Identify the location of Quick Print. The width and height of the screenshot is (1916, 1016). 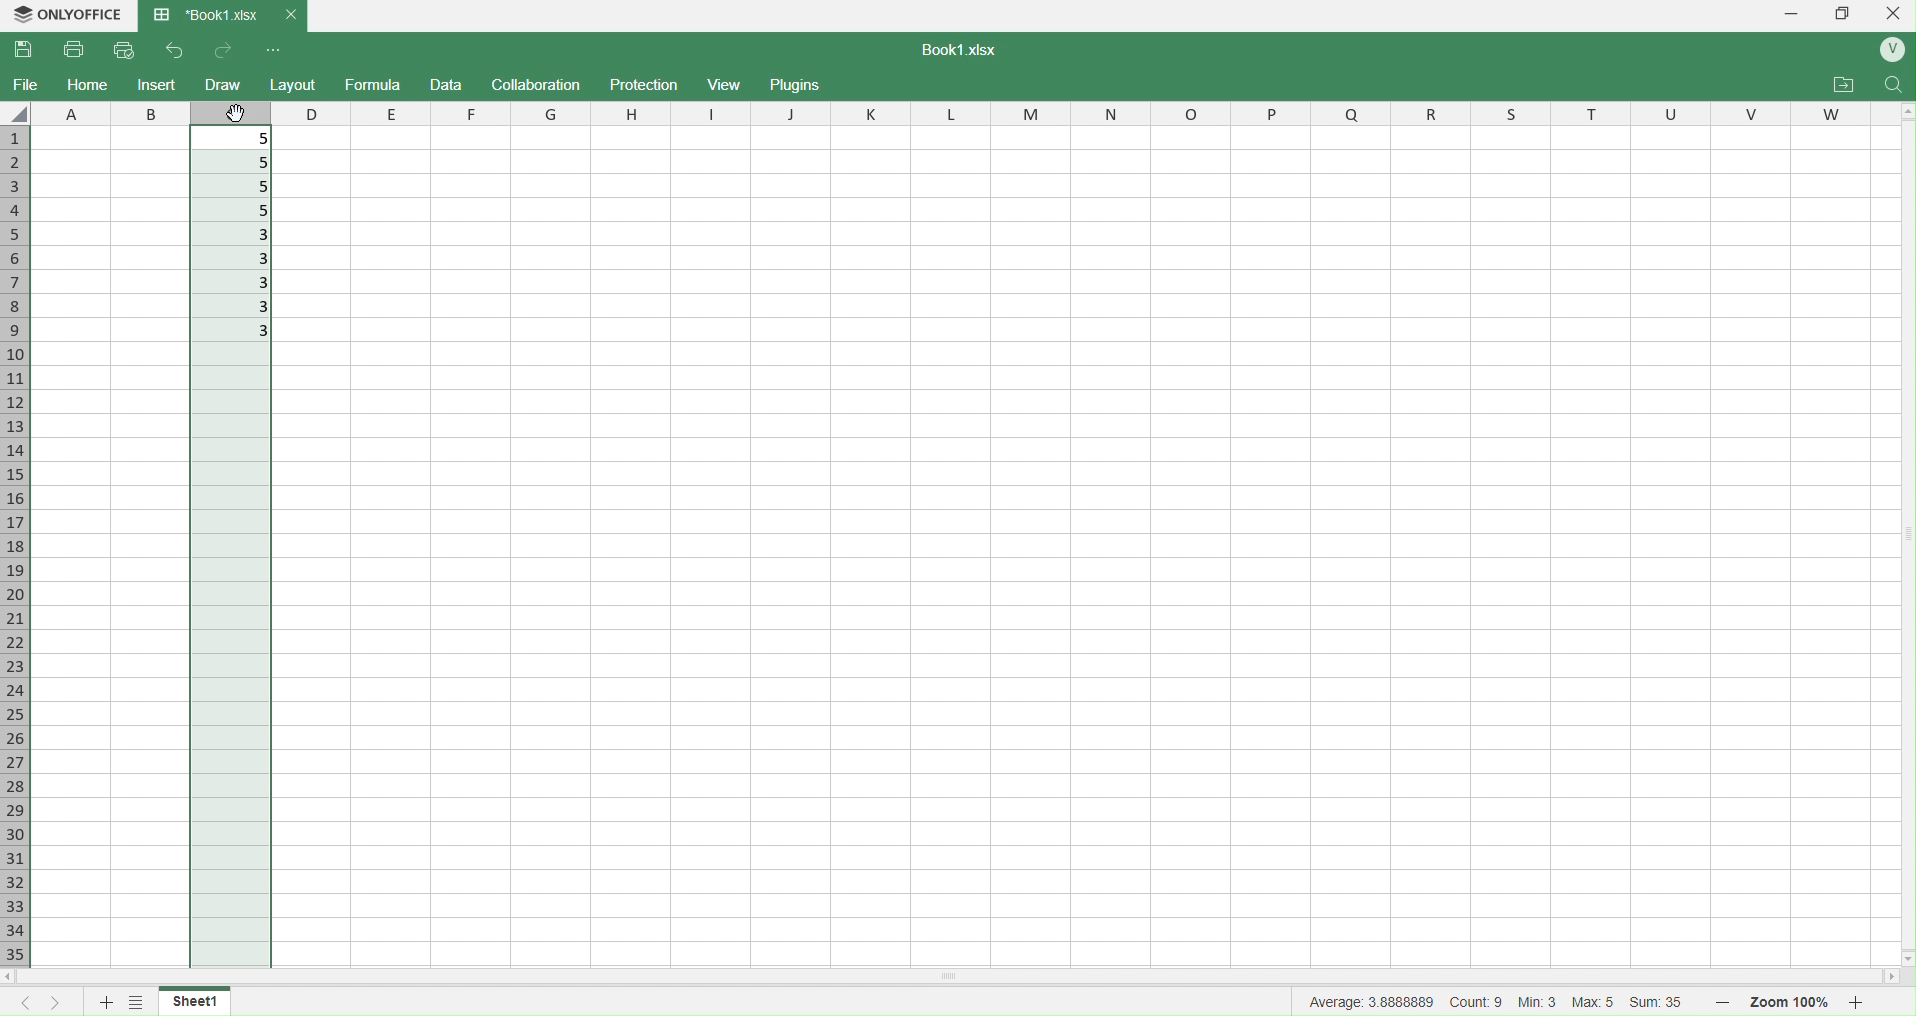
(124, 49).